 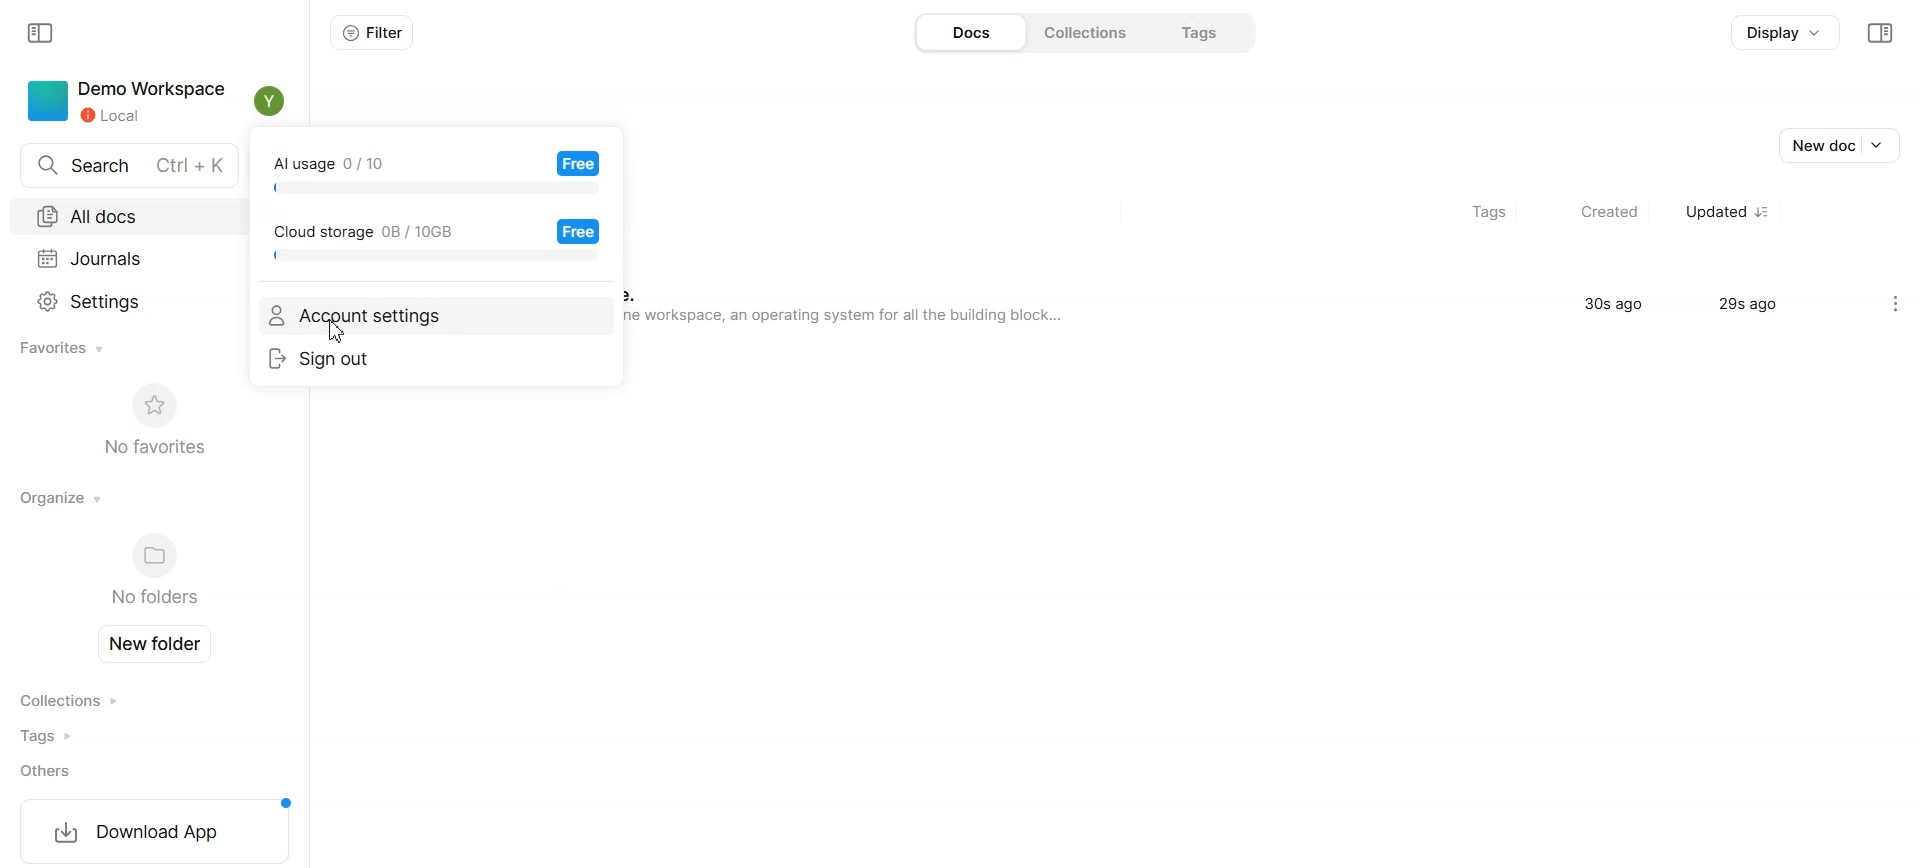 What do you see at coordinates (1599, 212) in the screenshot?
I see `Created` at bounding box center [1599, 212].